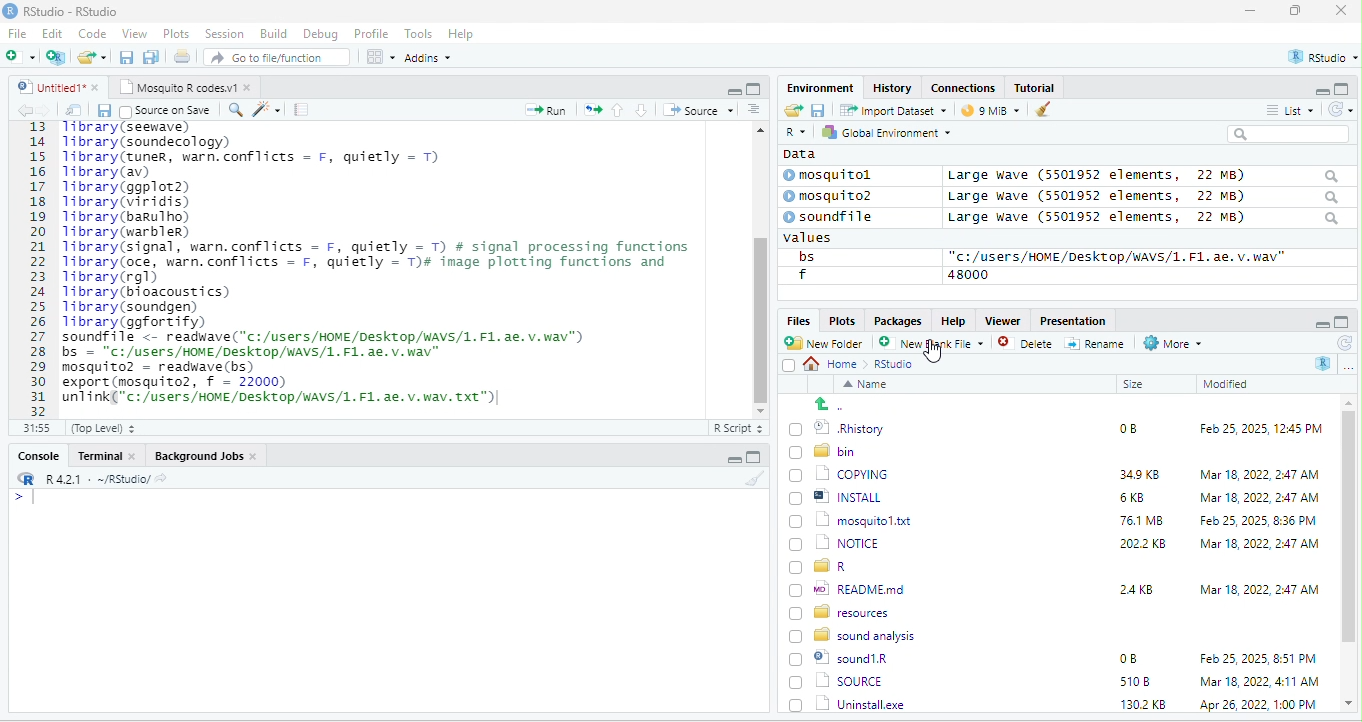 The height and width of the screenshot is (722, 1362). Describe the element at coordinates (849, 703) in the screenshot. I see `Uninstall.exe` at that location.